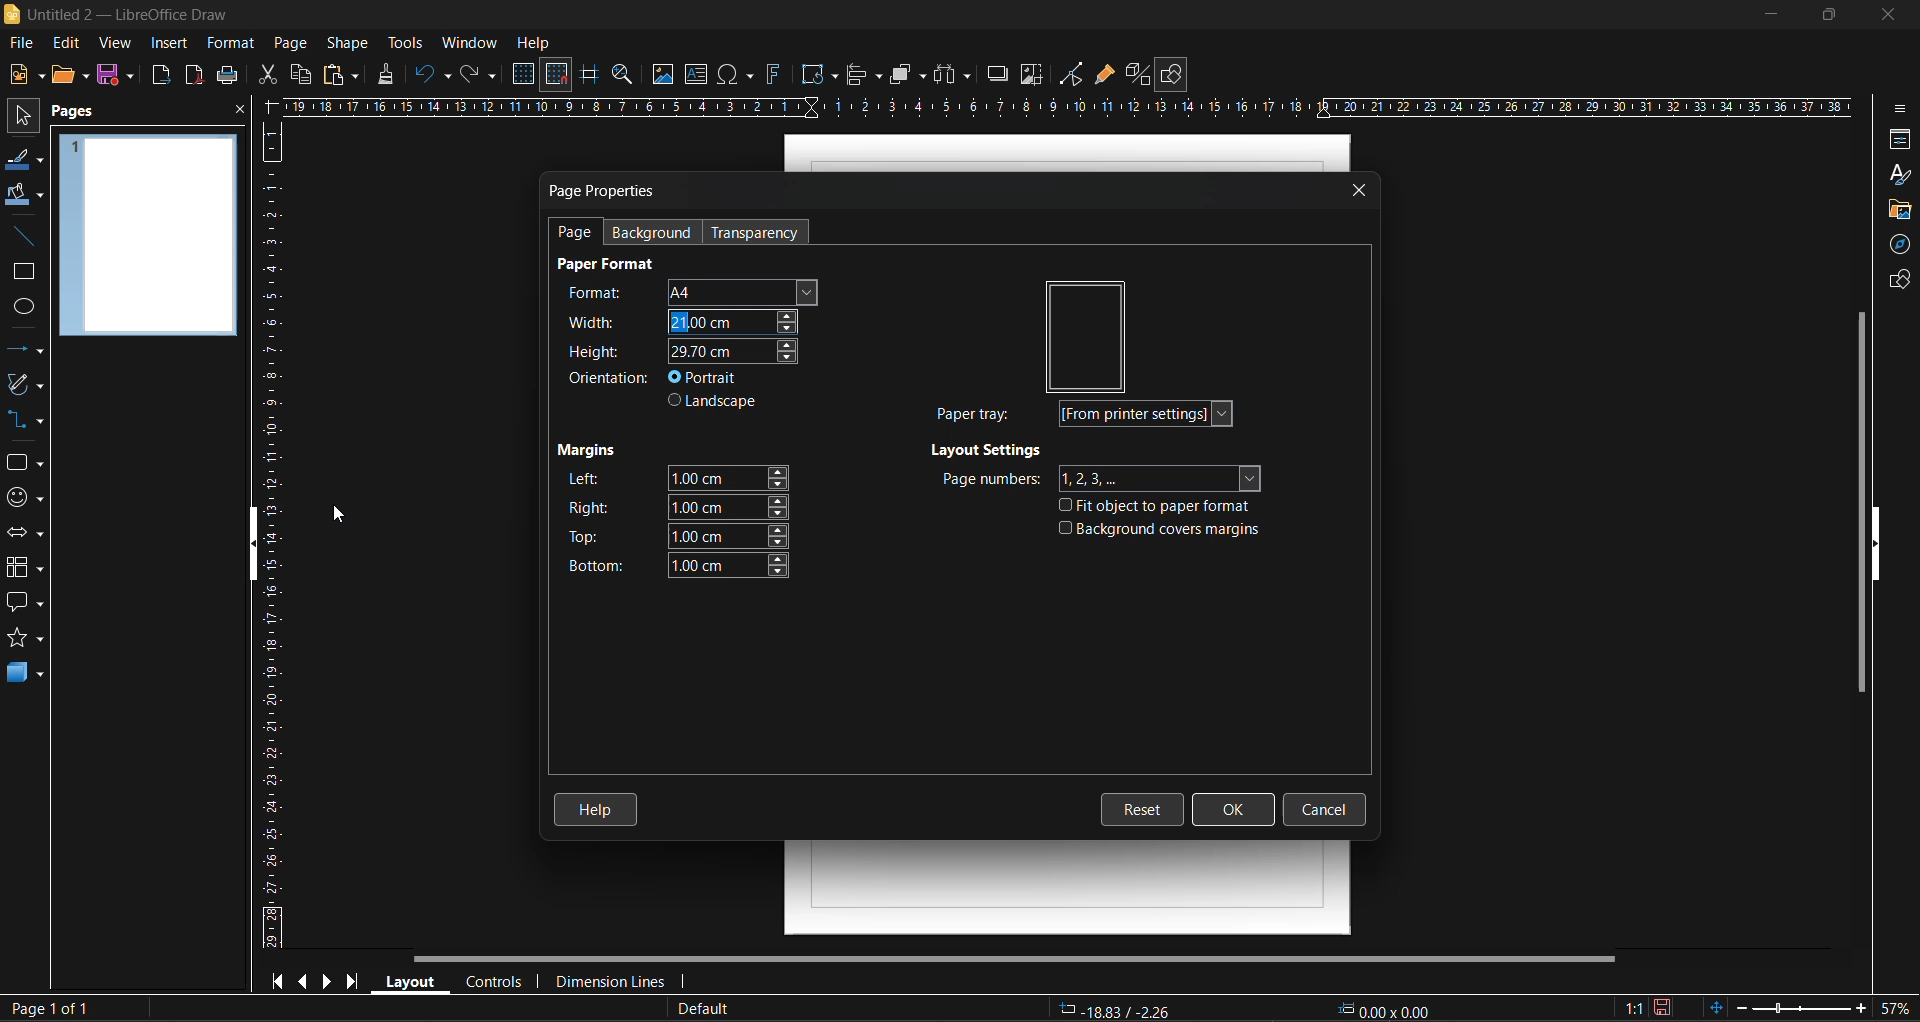 Image resolution: width=1920 pixels, height=1022 pixels. What do you see at coordinates (1099, 479) in the screenshot?
I see `page numbers` at bounding box center [1099, 479].